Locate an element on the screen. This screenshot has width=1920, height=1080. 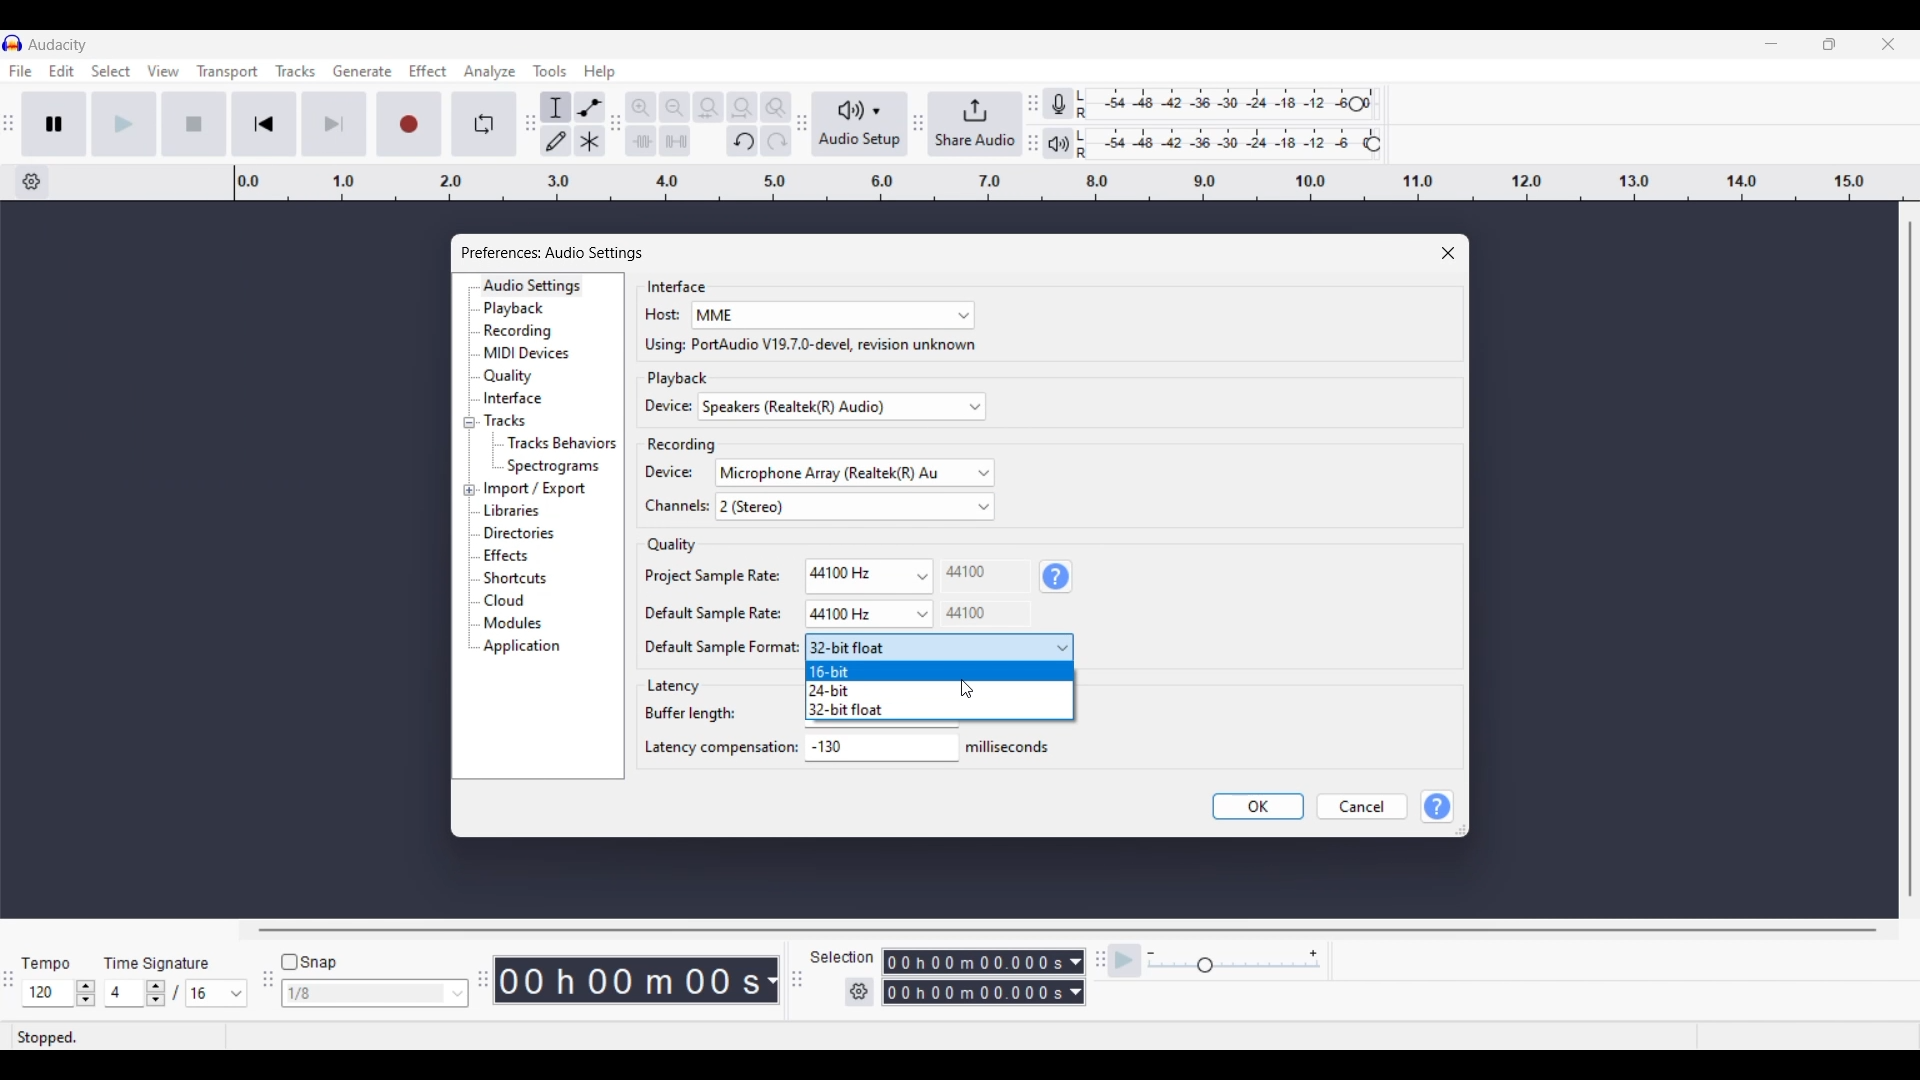
Edit menu is located at coordinates (62, 72).